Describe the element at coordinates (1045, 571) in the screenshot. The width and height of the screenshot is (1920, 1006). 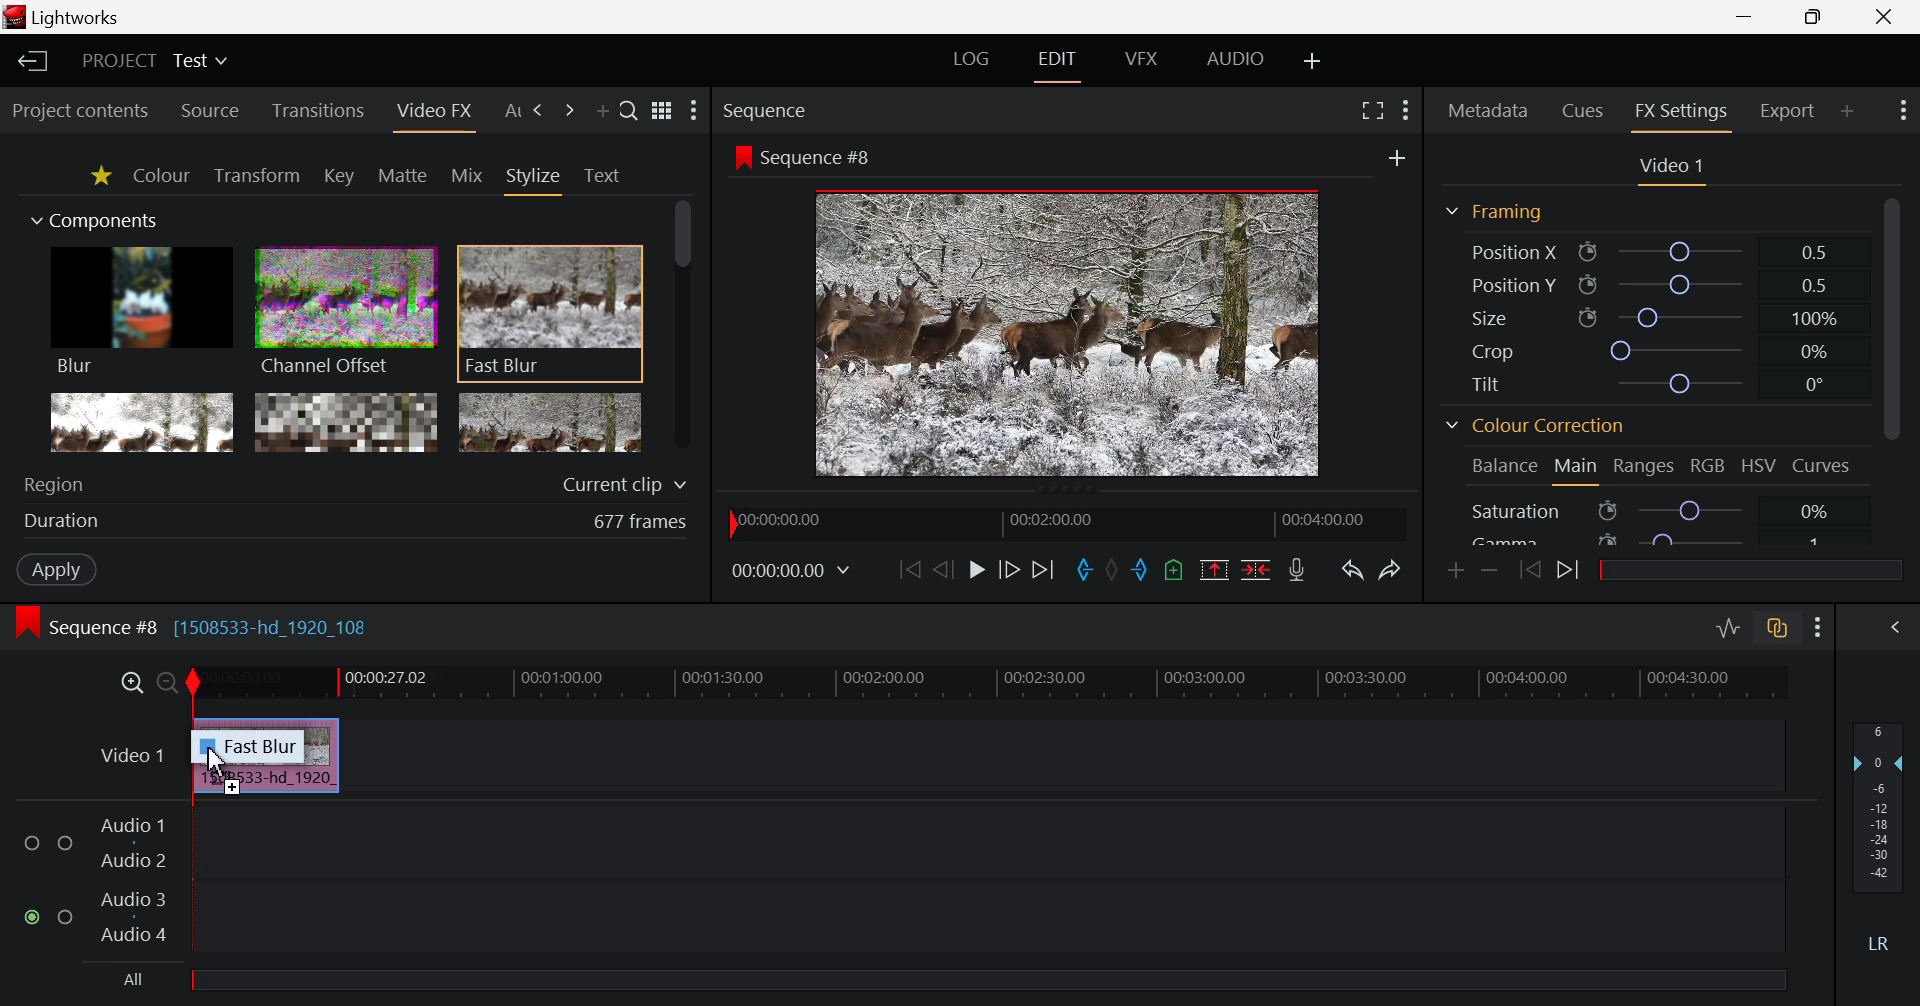
I see `To End` at that location.